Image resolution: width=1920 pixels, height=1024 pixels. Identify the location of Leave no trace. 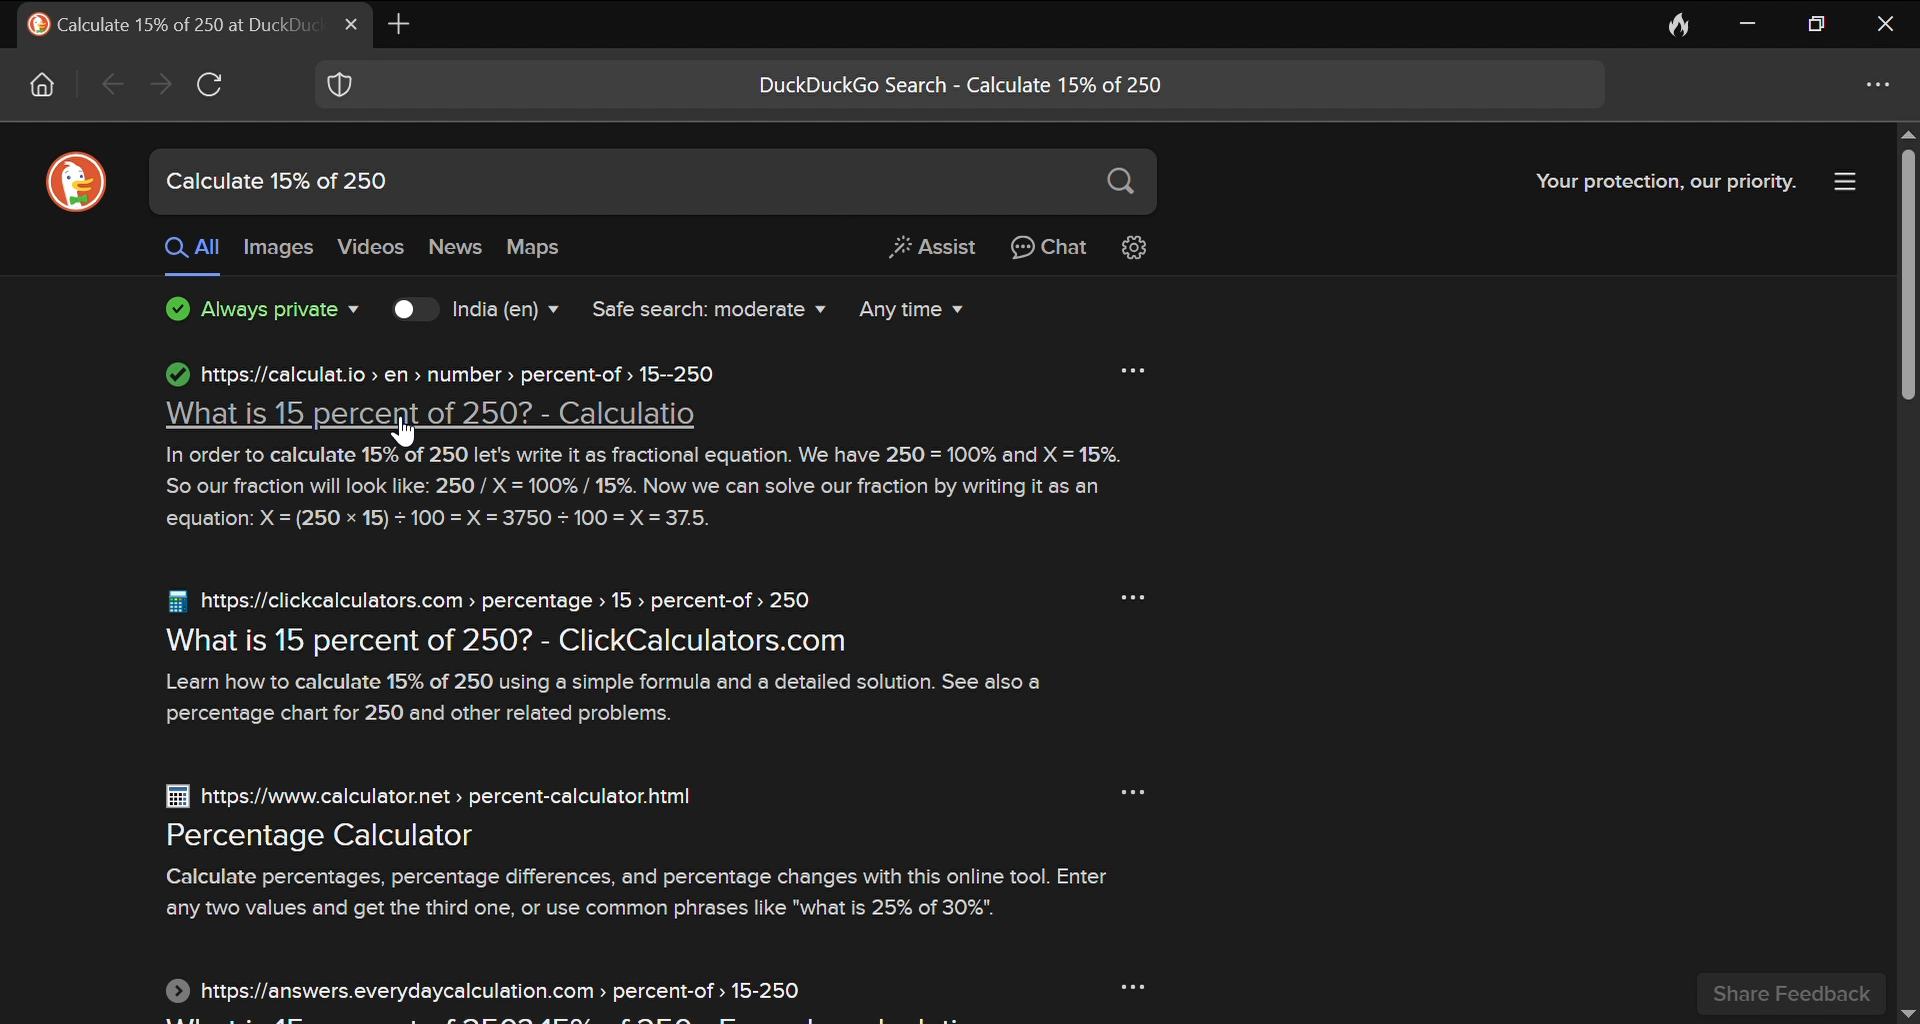
(1681, 23).